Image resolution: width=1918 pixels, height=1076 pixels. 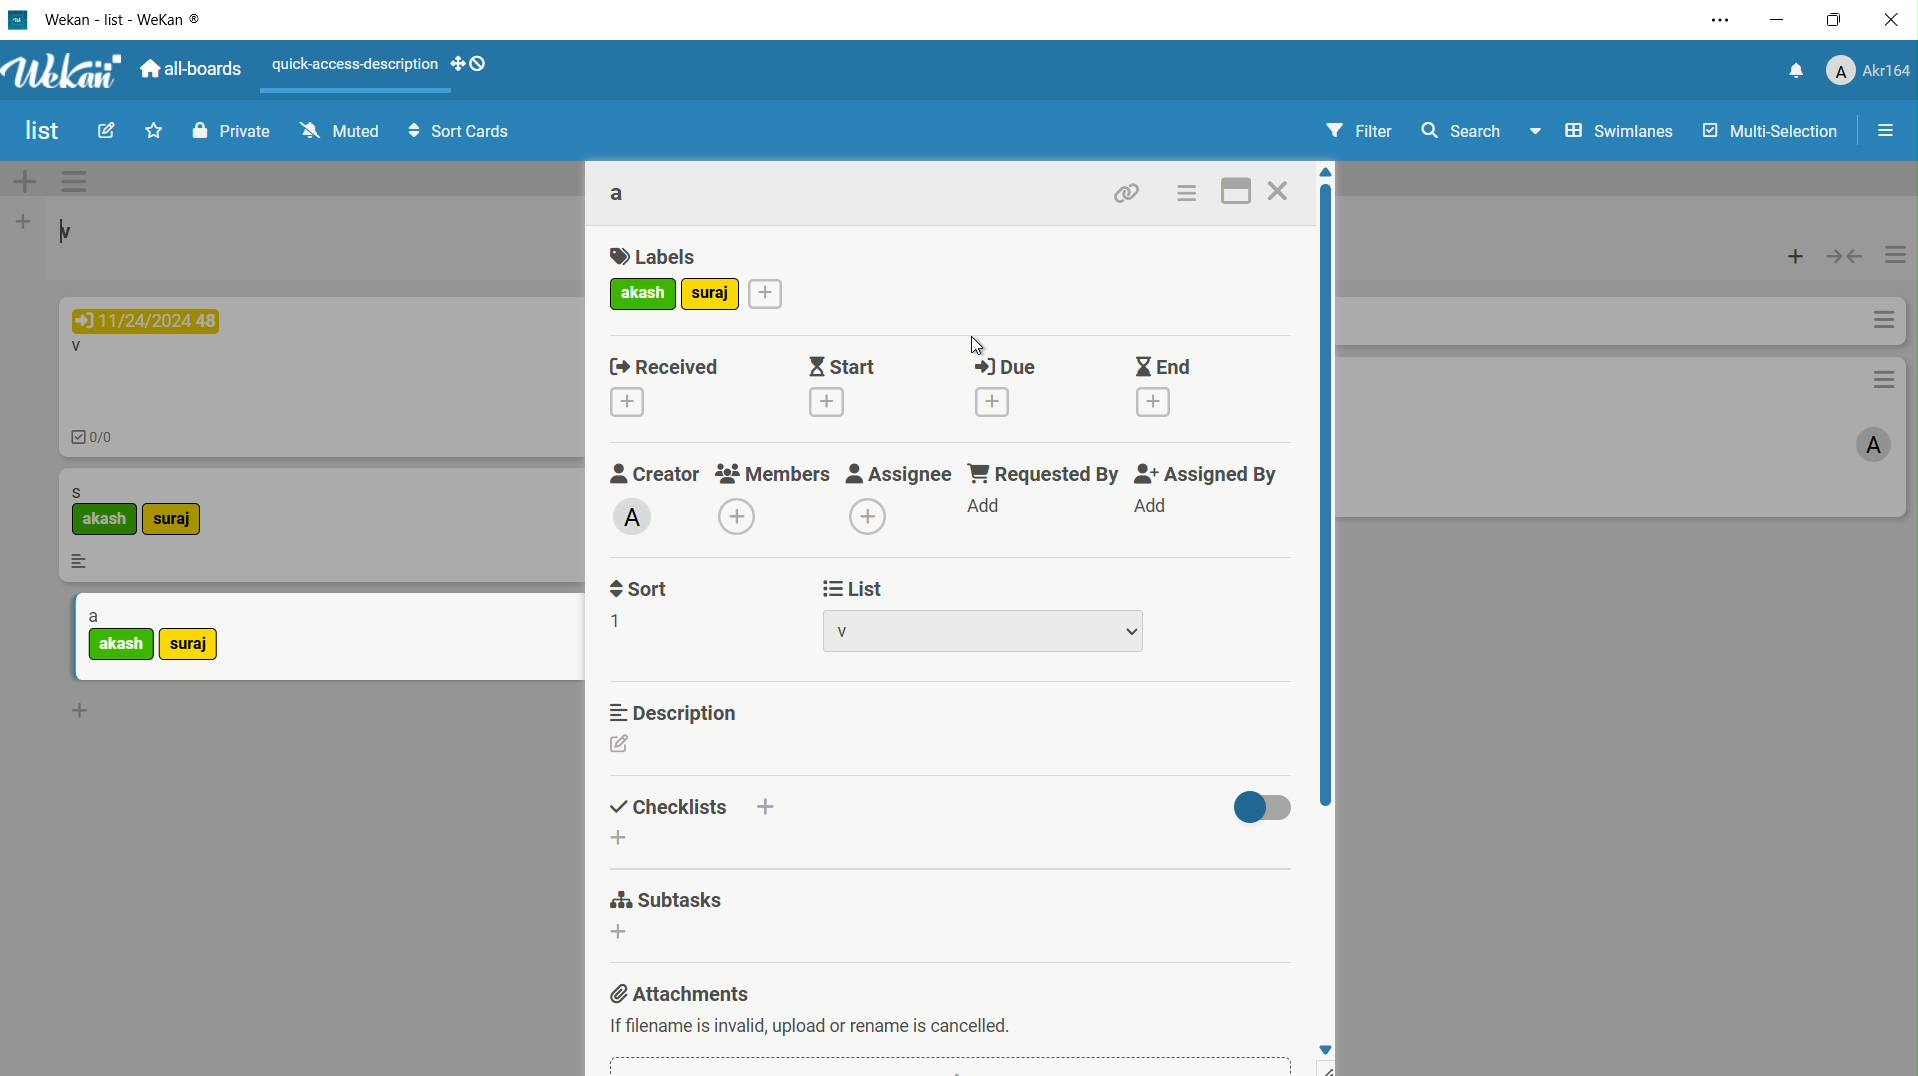 I want to click on search, so click(x=1463, y=130).